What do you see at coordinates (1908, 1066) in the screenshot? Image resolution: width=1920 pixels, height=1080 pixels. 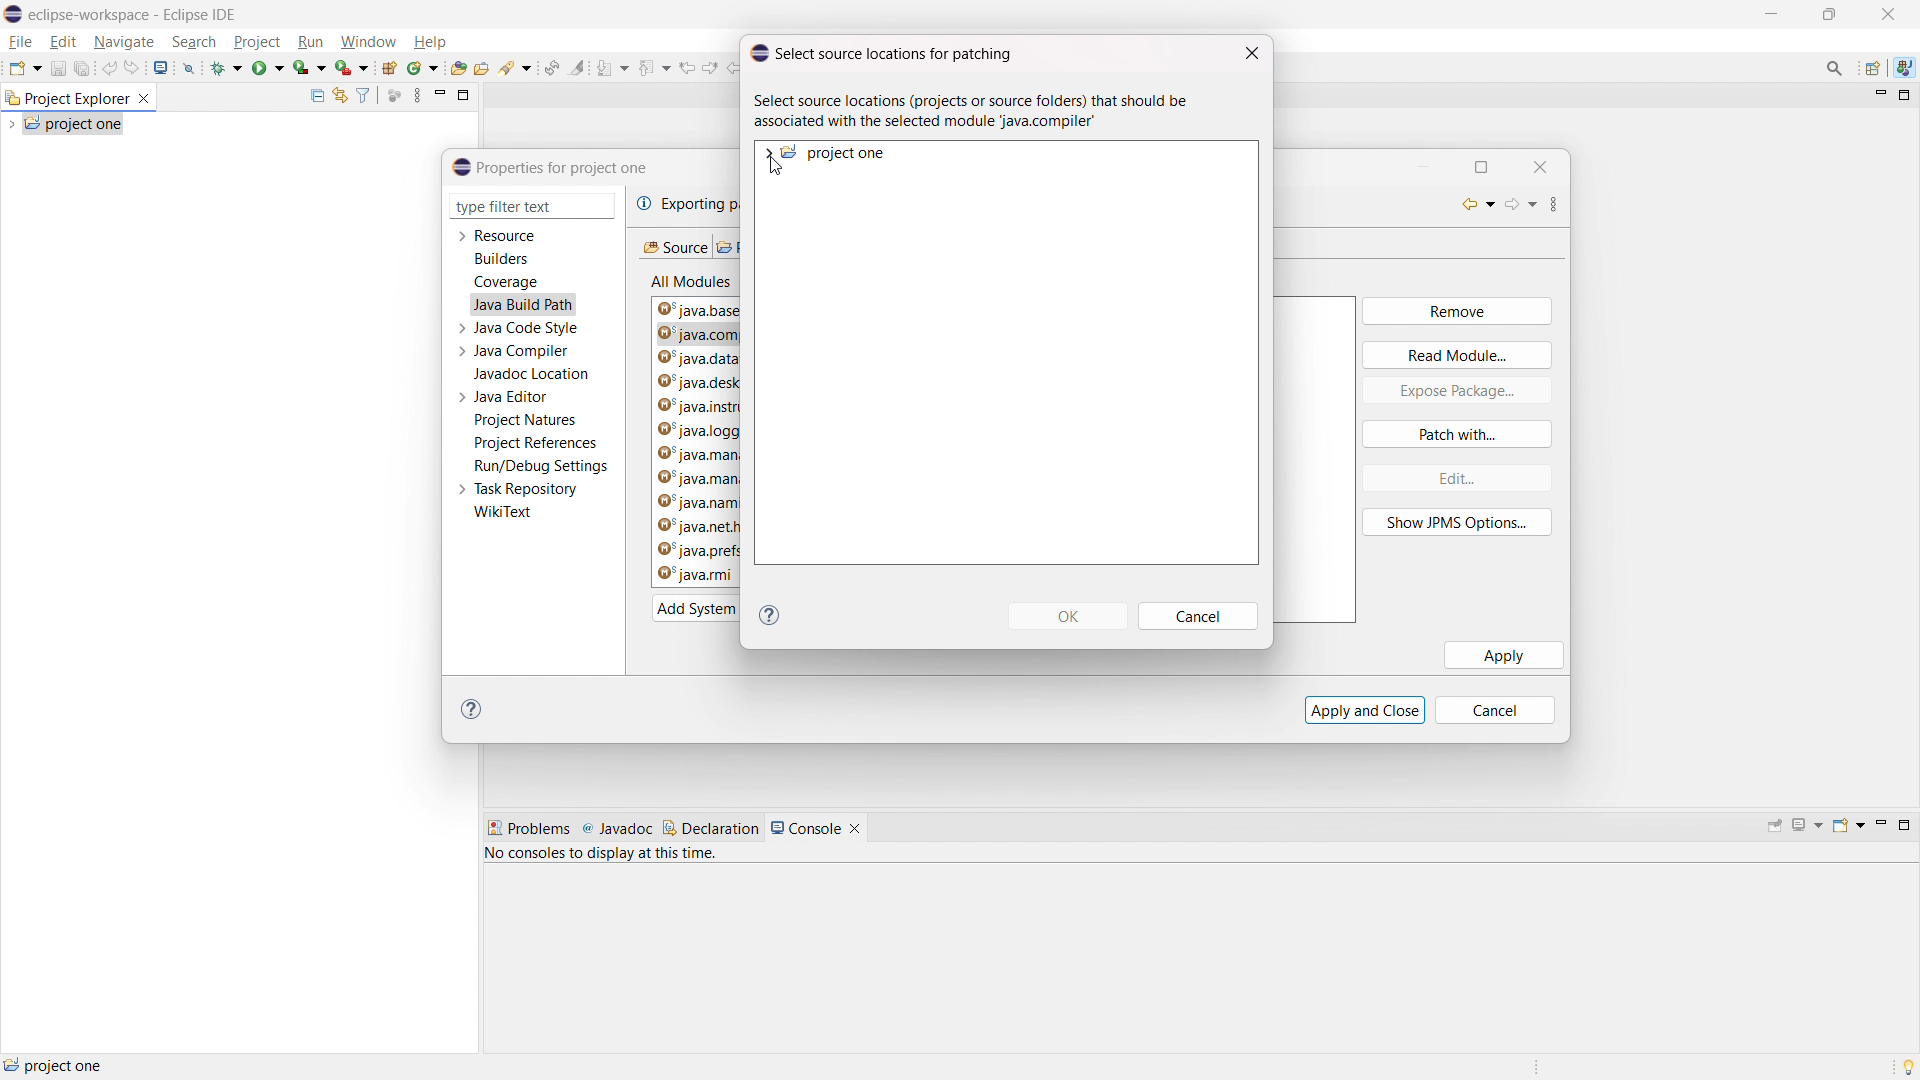 I see `tip of the day` at bounding box center [1908, 1066].